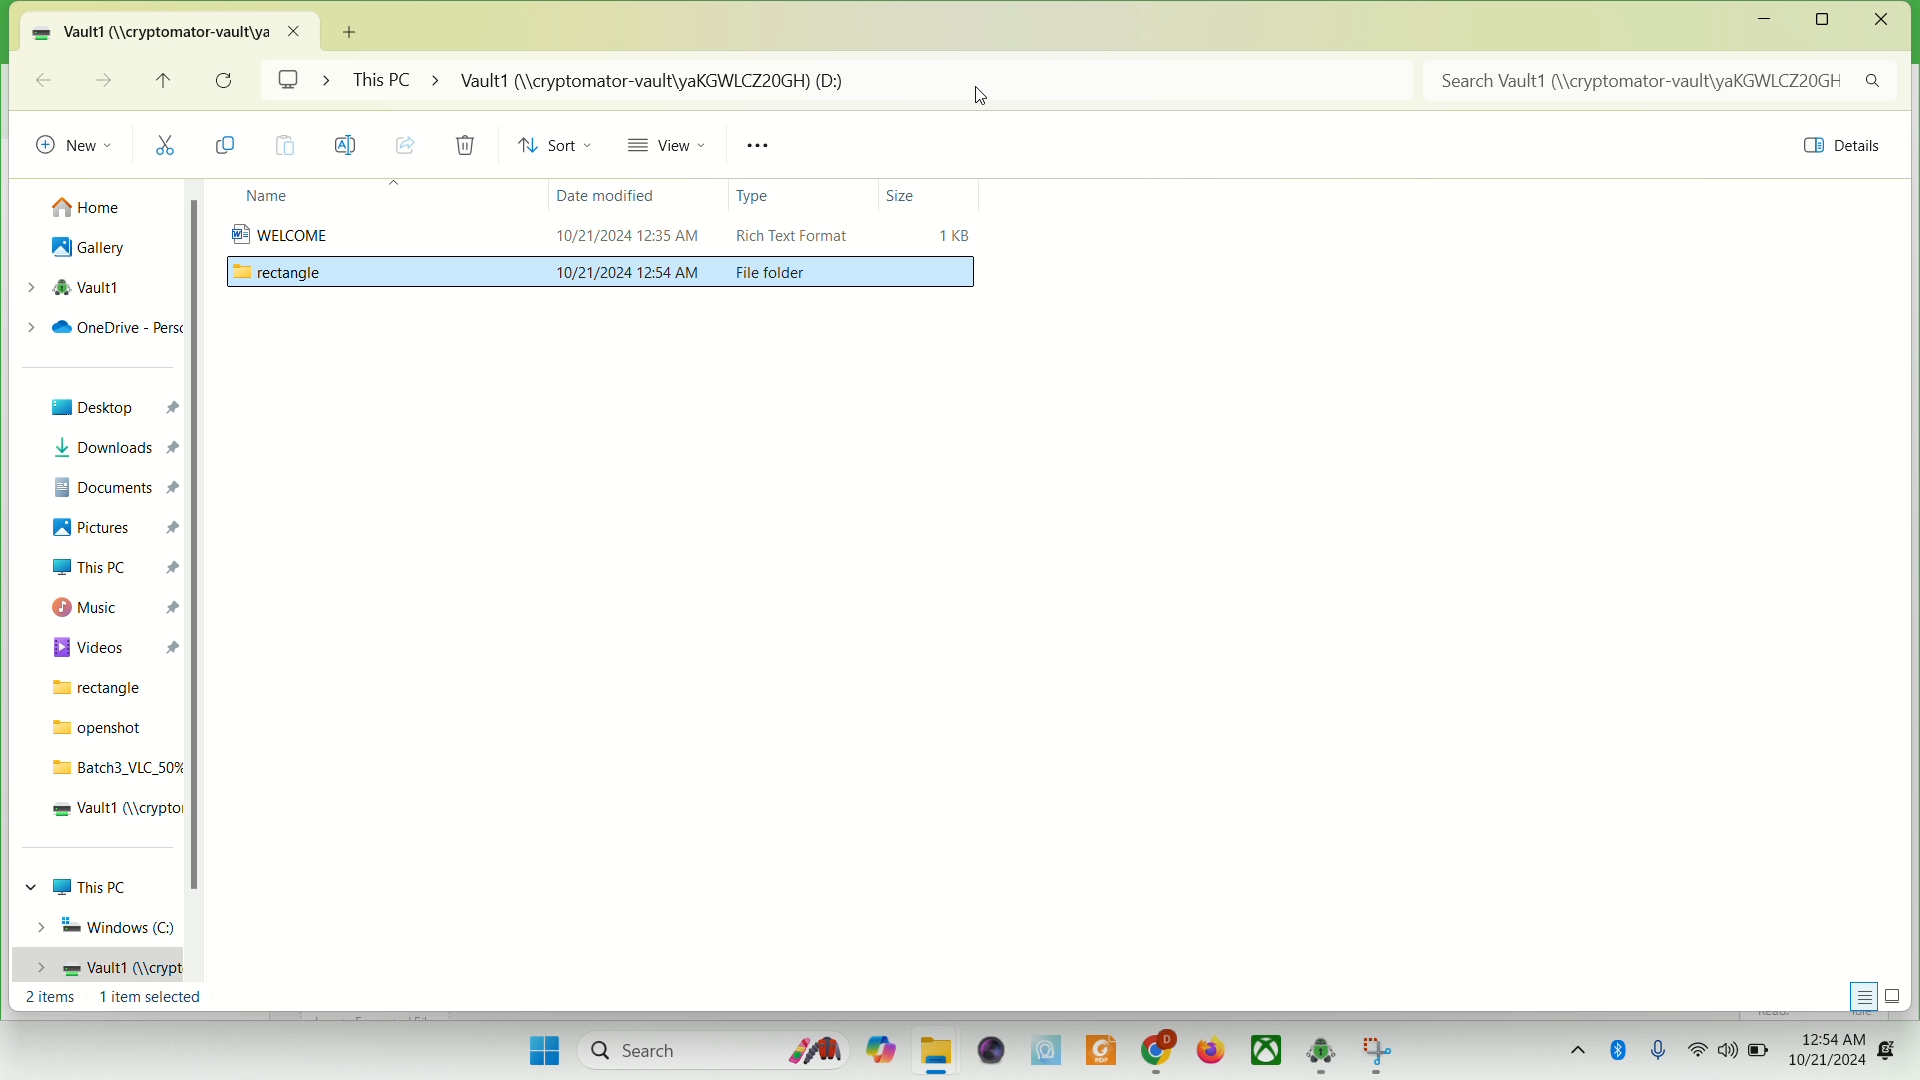 The image size is (1920, 1080). What do you see at coordinates (113, 567) in the screenshot?
I see `this PC` at bounding box center [113, 567].